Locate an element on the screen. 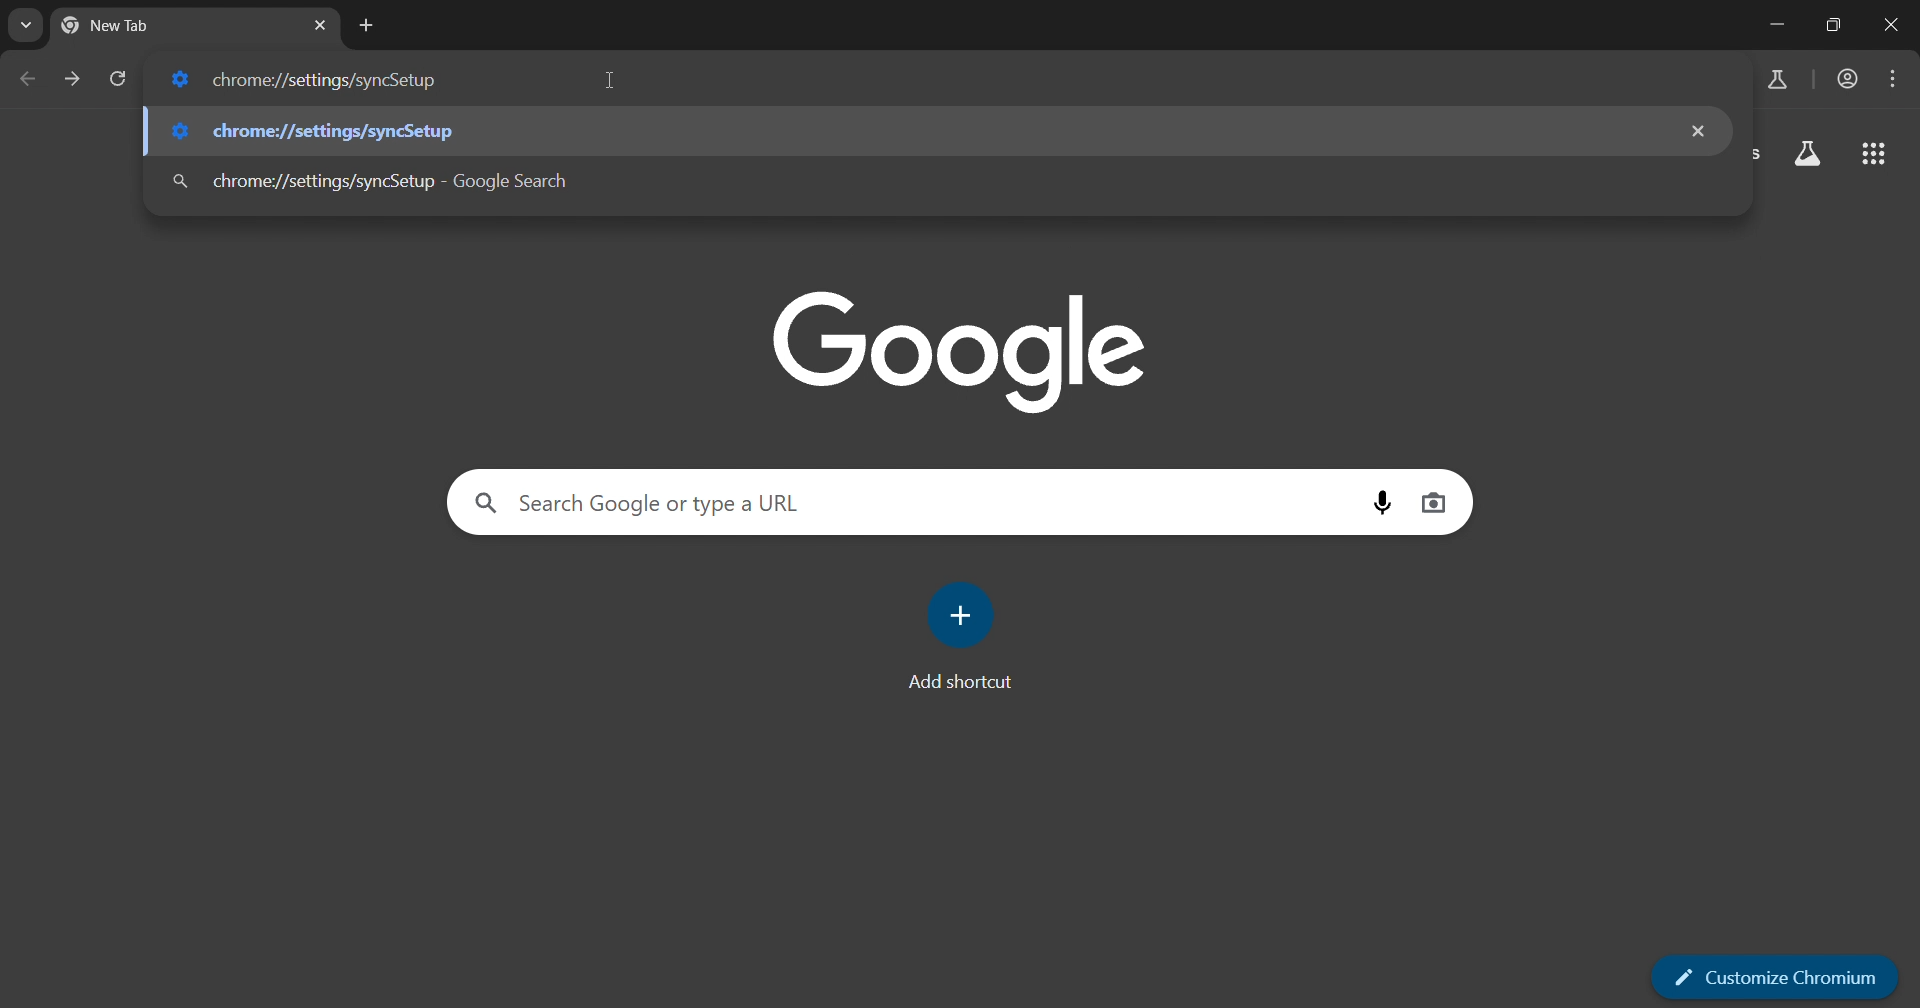  restore down is located at coordinates (1831, 27).